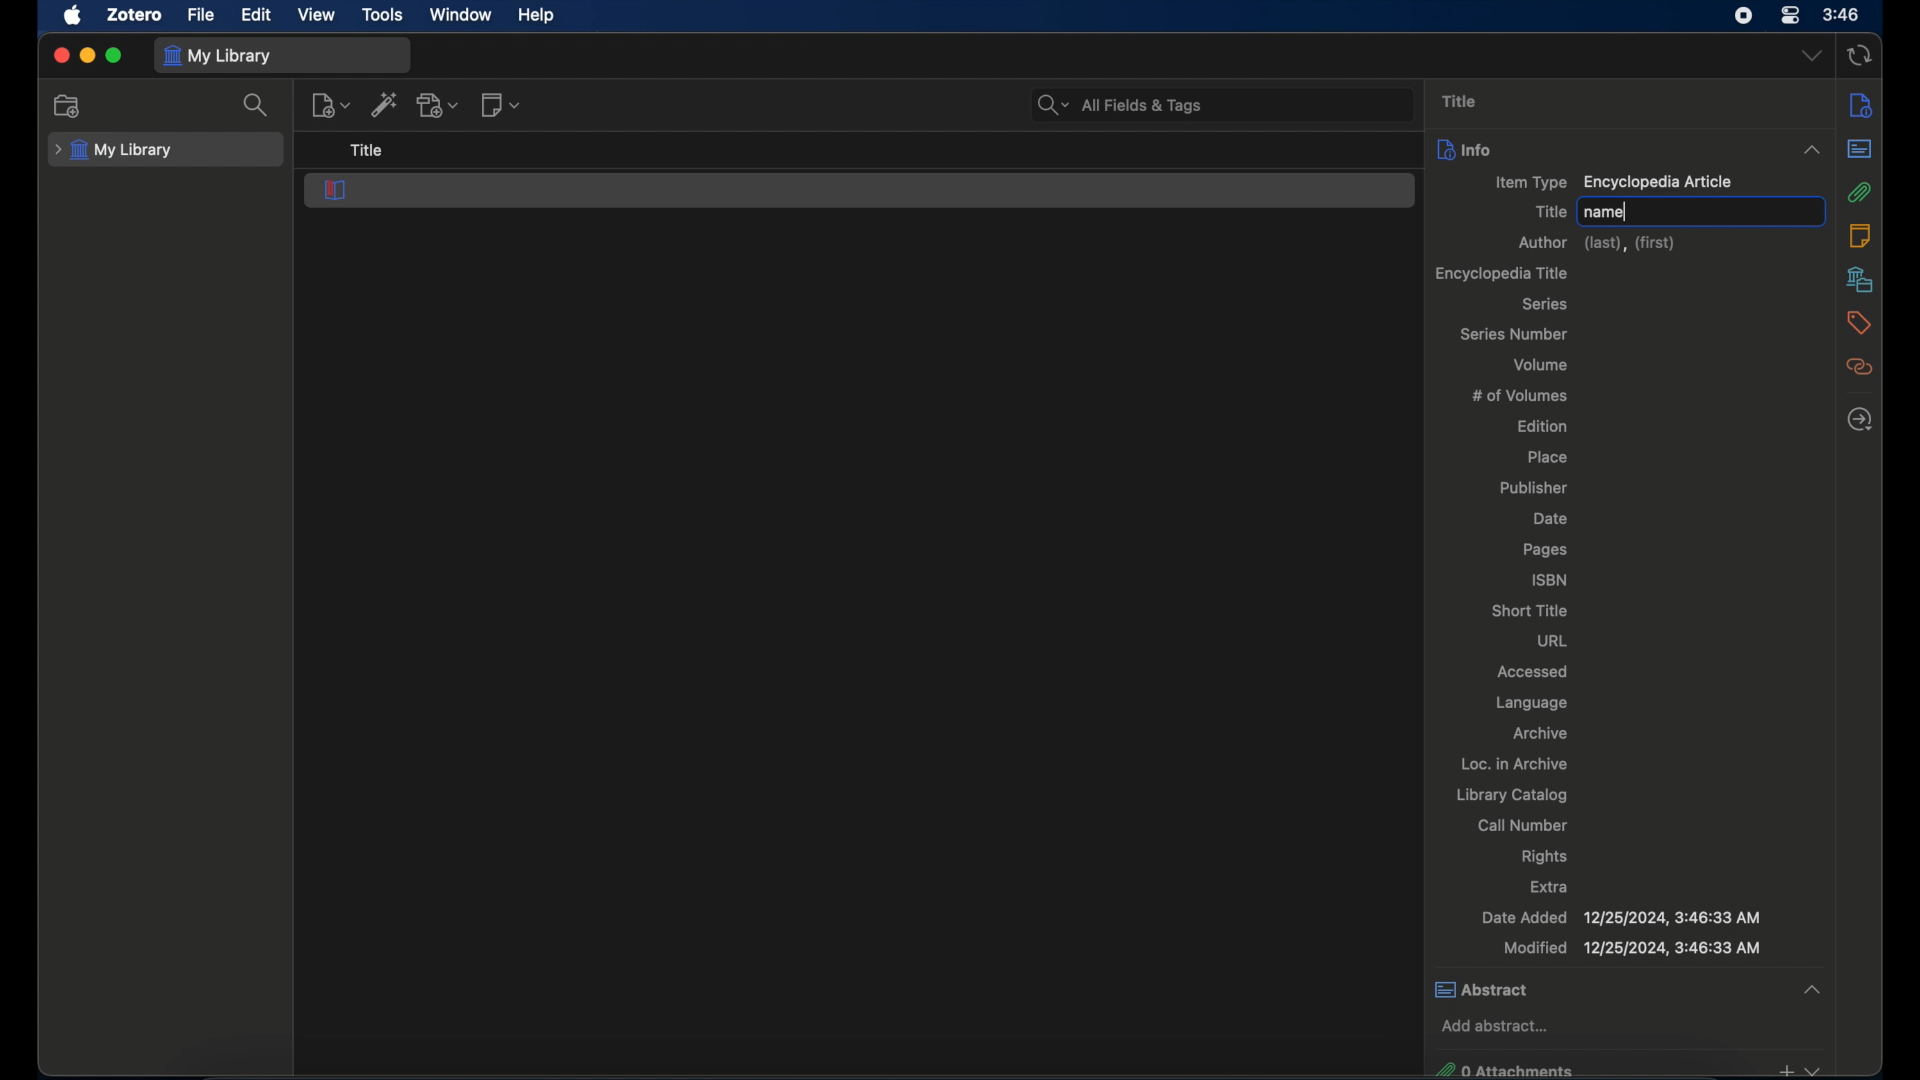 Image resolution: width=1920 pixels, height=1080 pixels. I want to click on info dropdown, so click(1812, 151).